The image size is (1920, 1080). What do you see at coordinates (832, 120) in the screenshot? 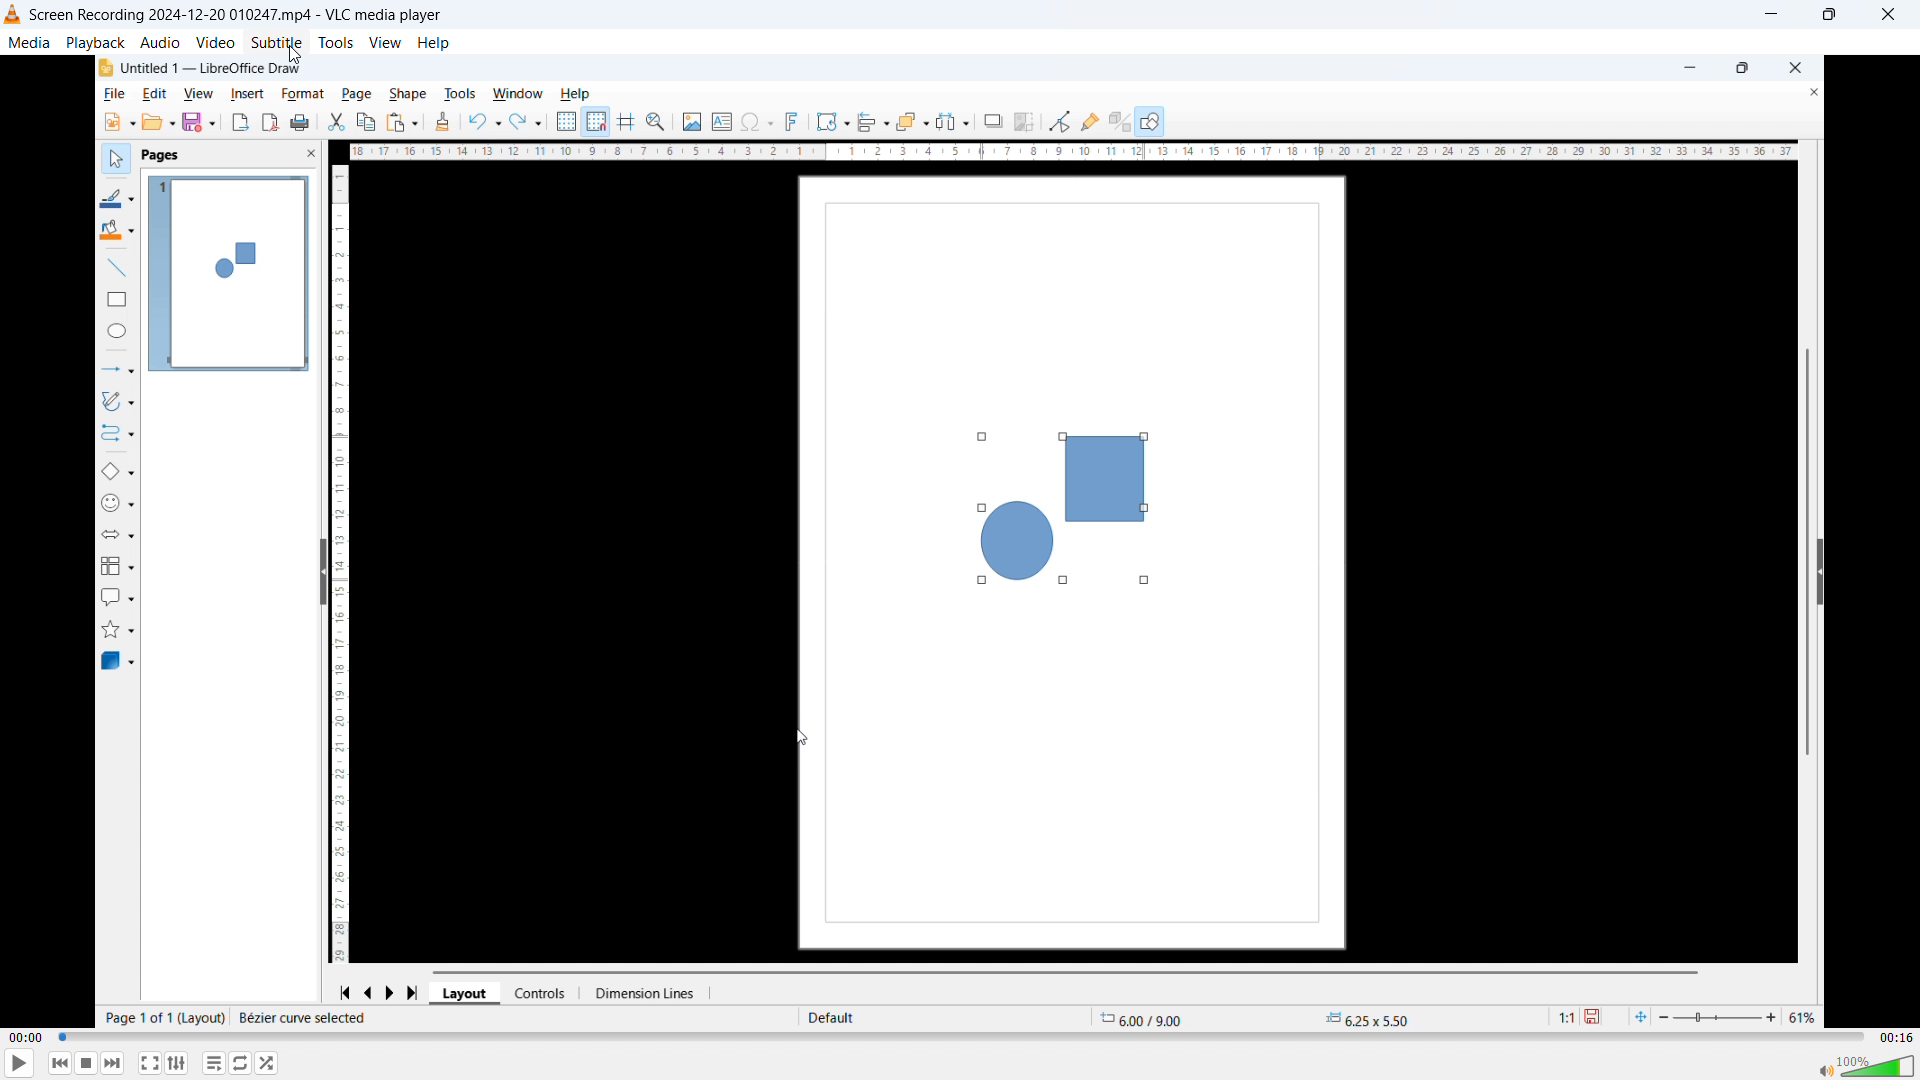
I see `transformation` at bounding box center [832, 120].